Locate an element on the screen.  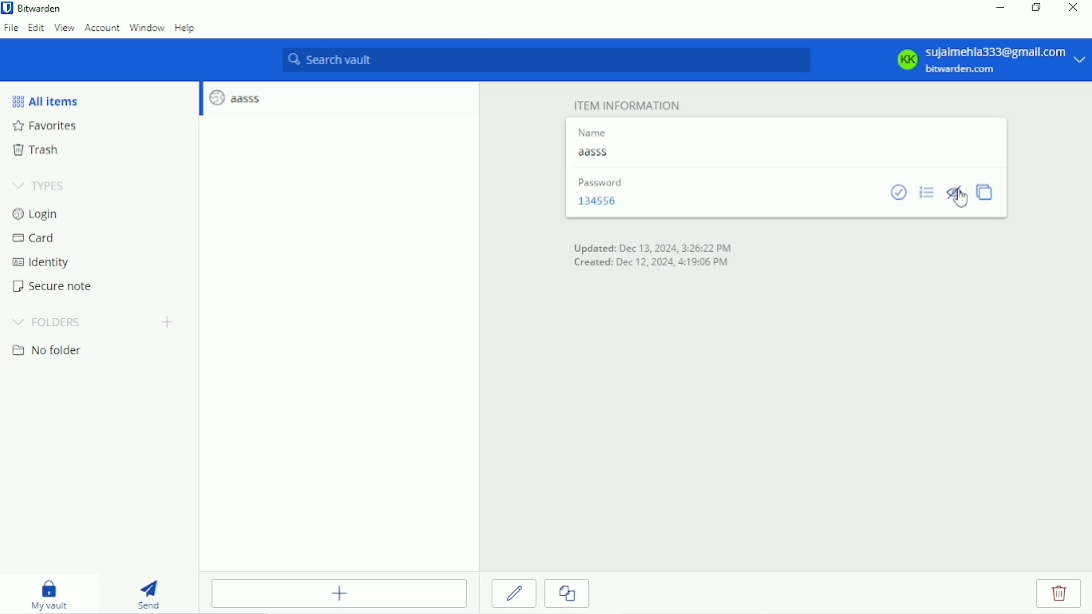
Folders is located at coordinates (47, 322).